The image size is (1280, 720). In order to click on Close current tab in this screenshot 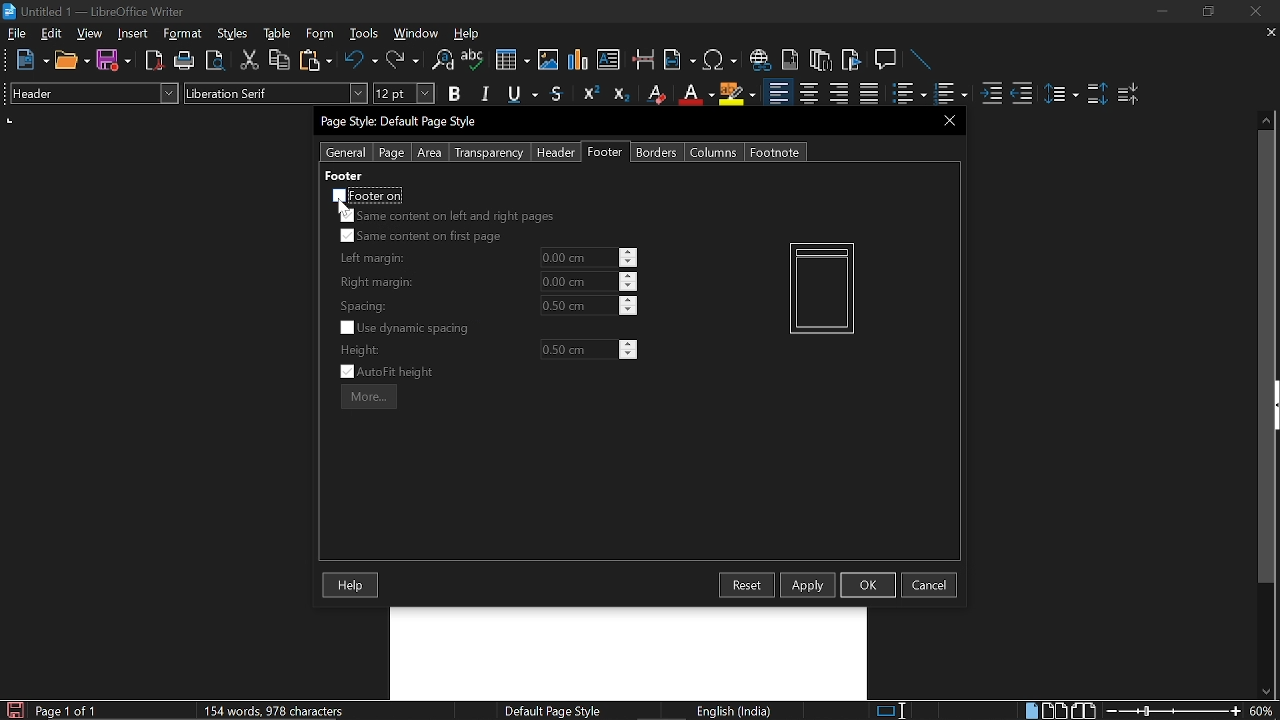, I will do `click(1267, 32)`.